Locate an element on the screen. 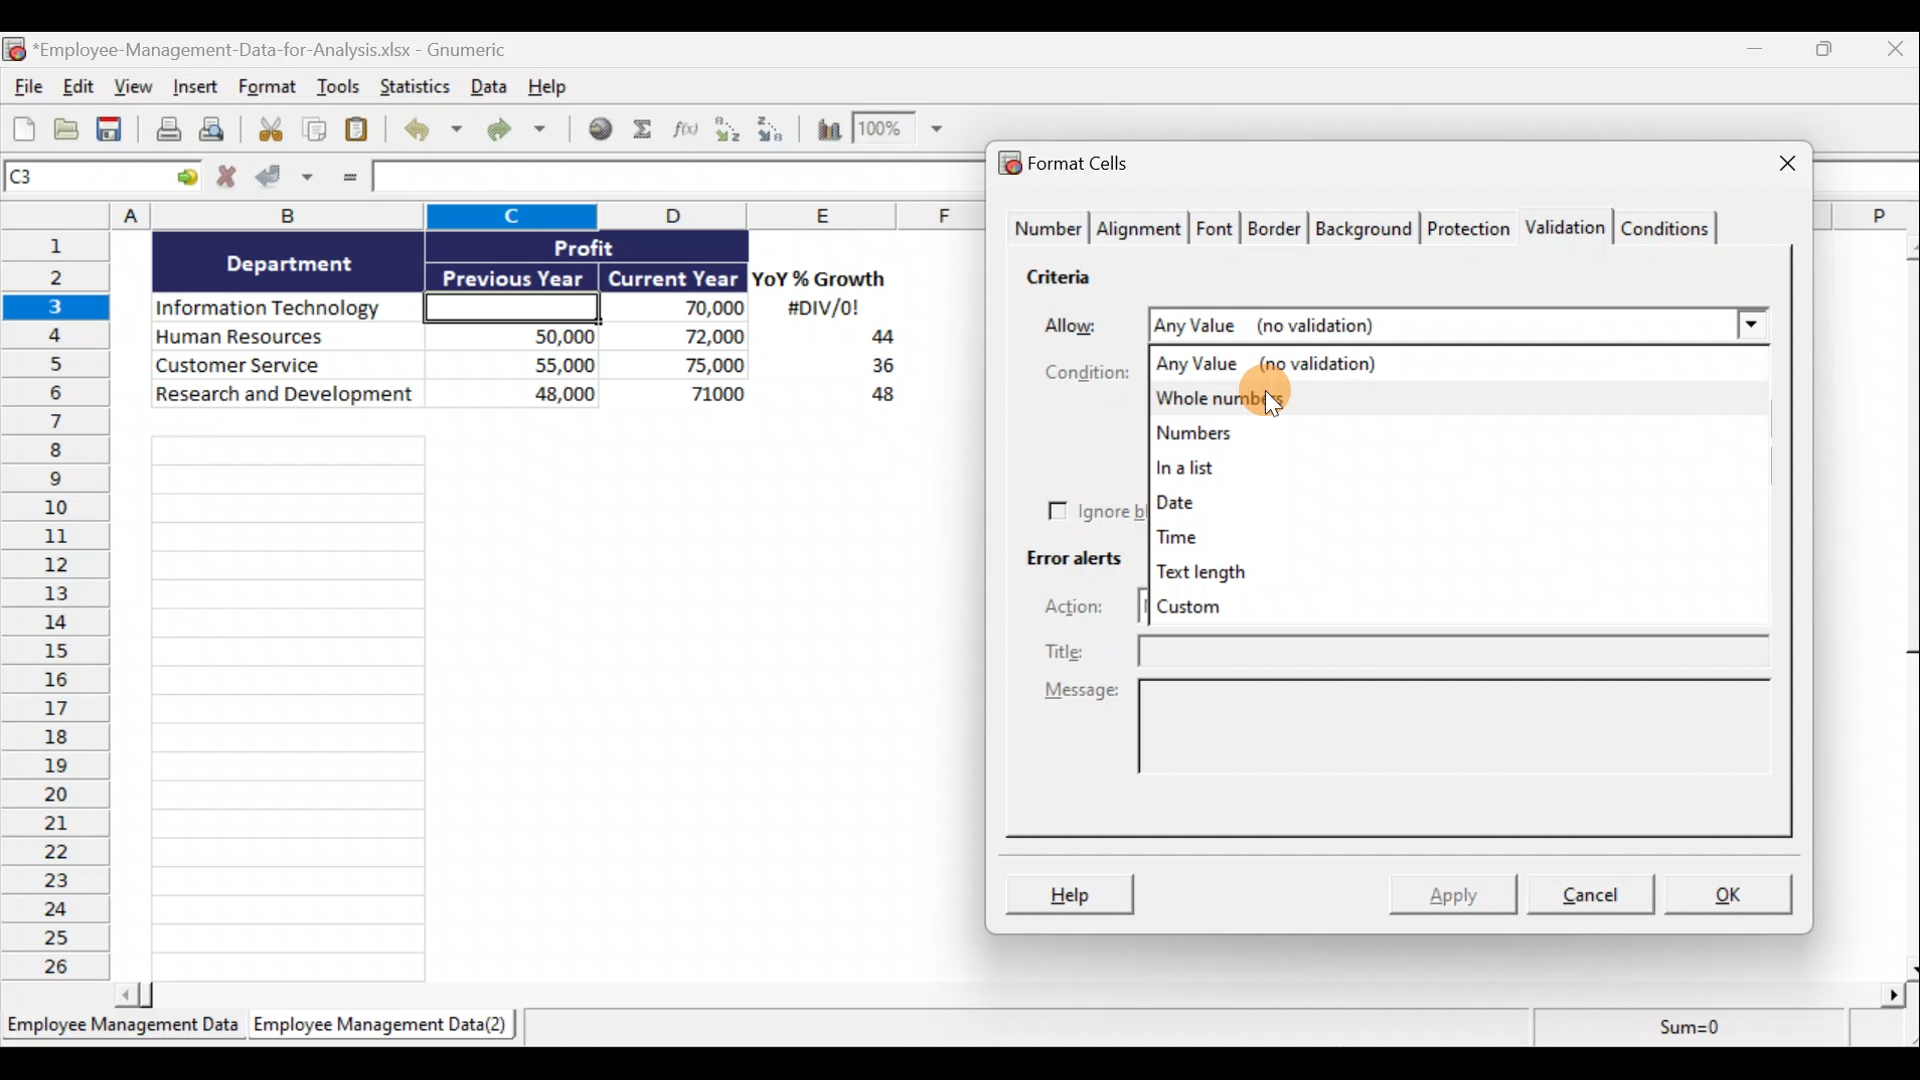  Date is located at coordinates (1461, 502).